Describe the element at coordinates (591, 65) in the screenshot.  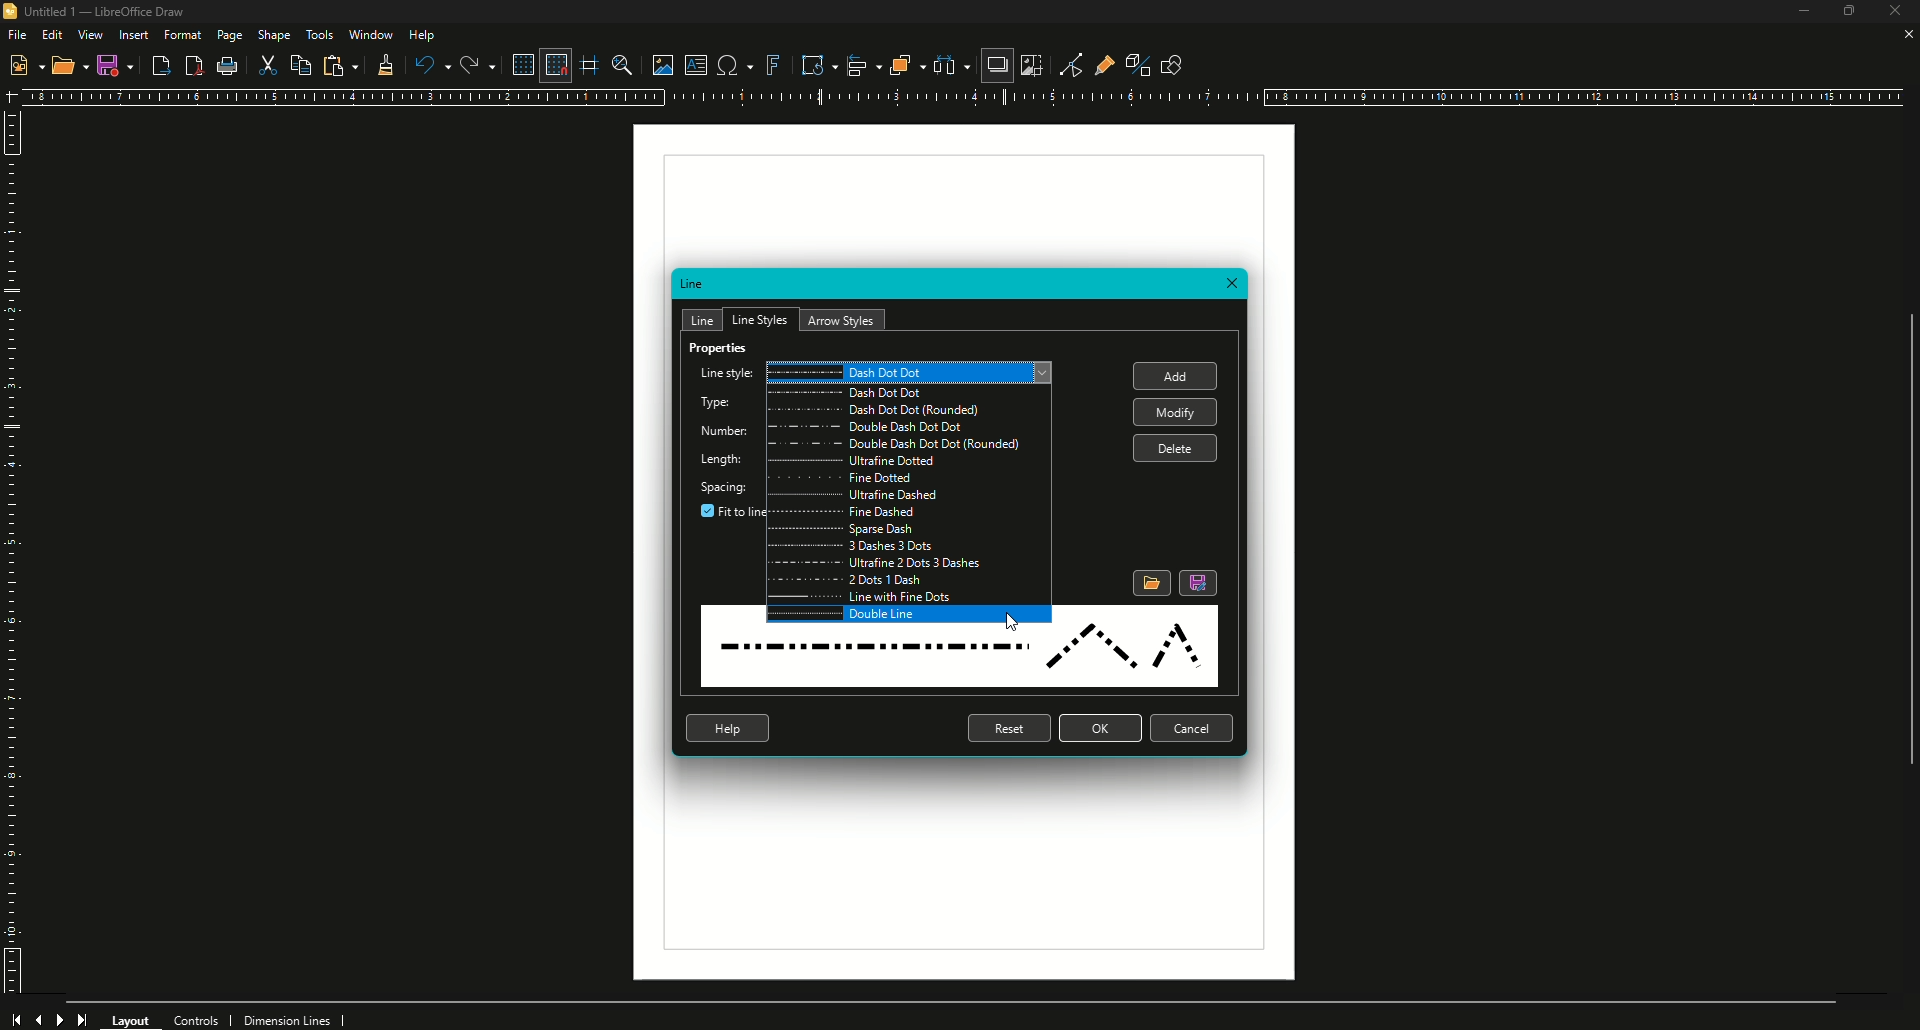
I see `Helplines` at that location.